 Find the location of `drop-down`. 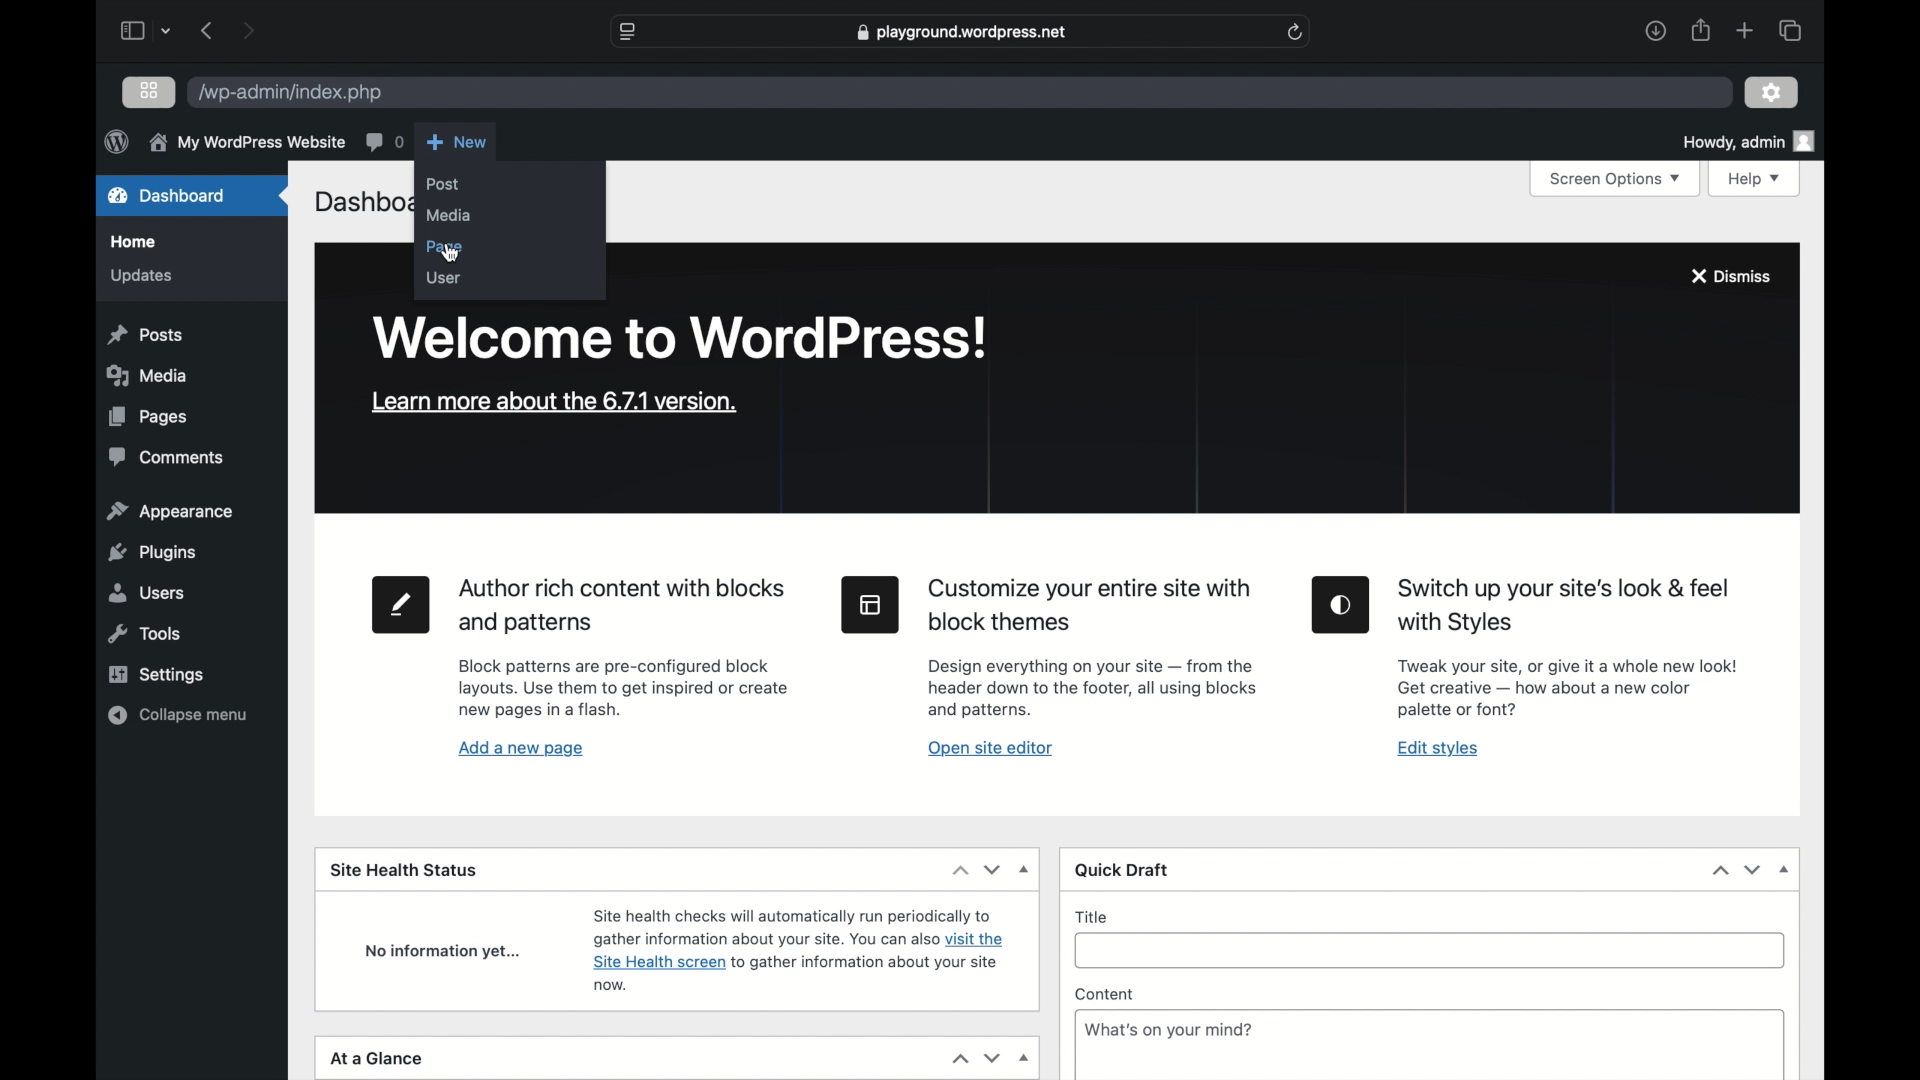

drop-down is located at coordinates (1026, 1059).